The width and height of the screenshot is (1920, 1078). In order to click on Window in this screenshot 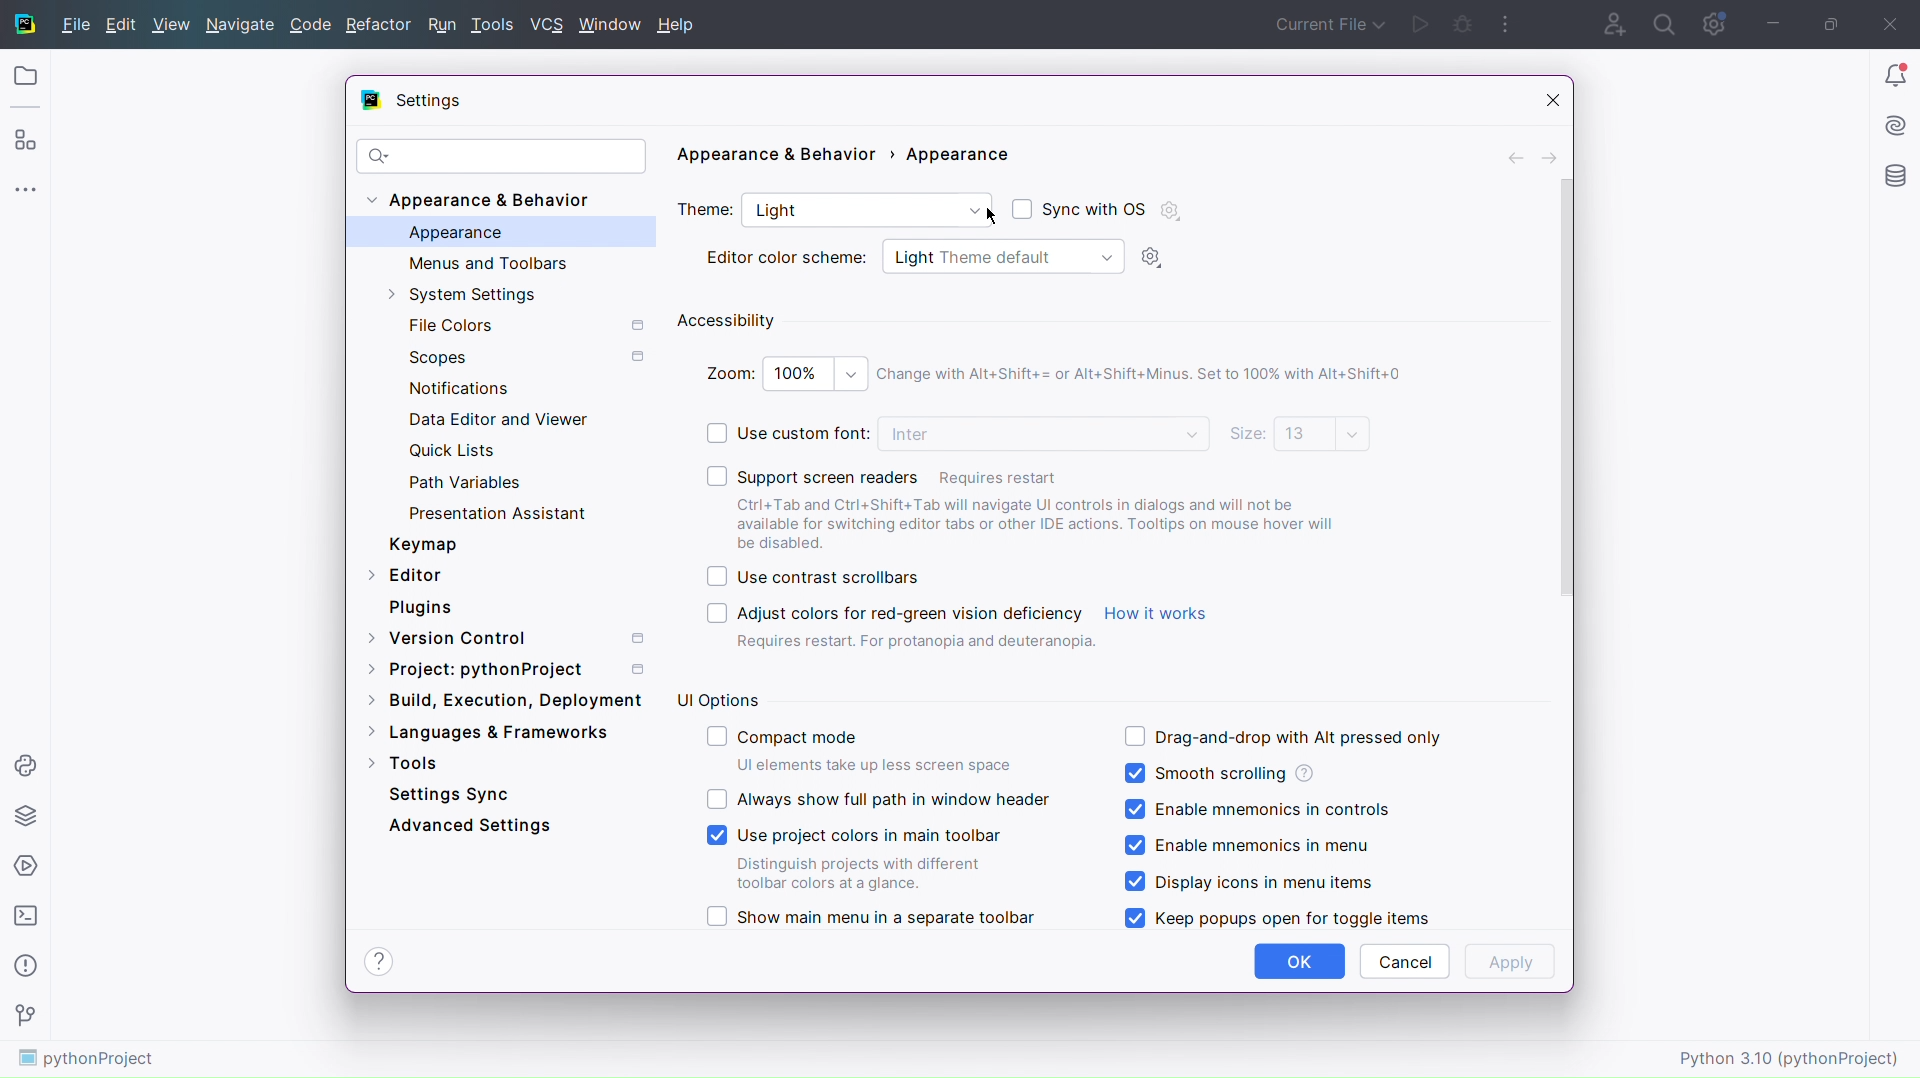, I will do `click(612, 23)`.